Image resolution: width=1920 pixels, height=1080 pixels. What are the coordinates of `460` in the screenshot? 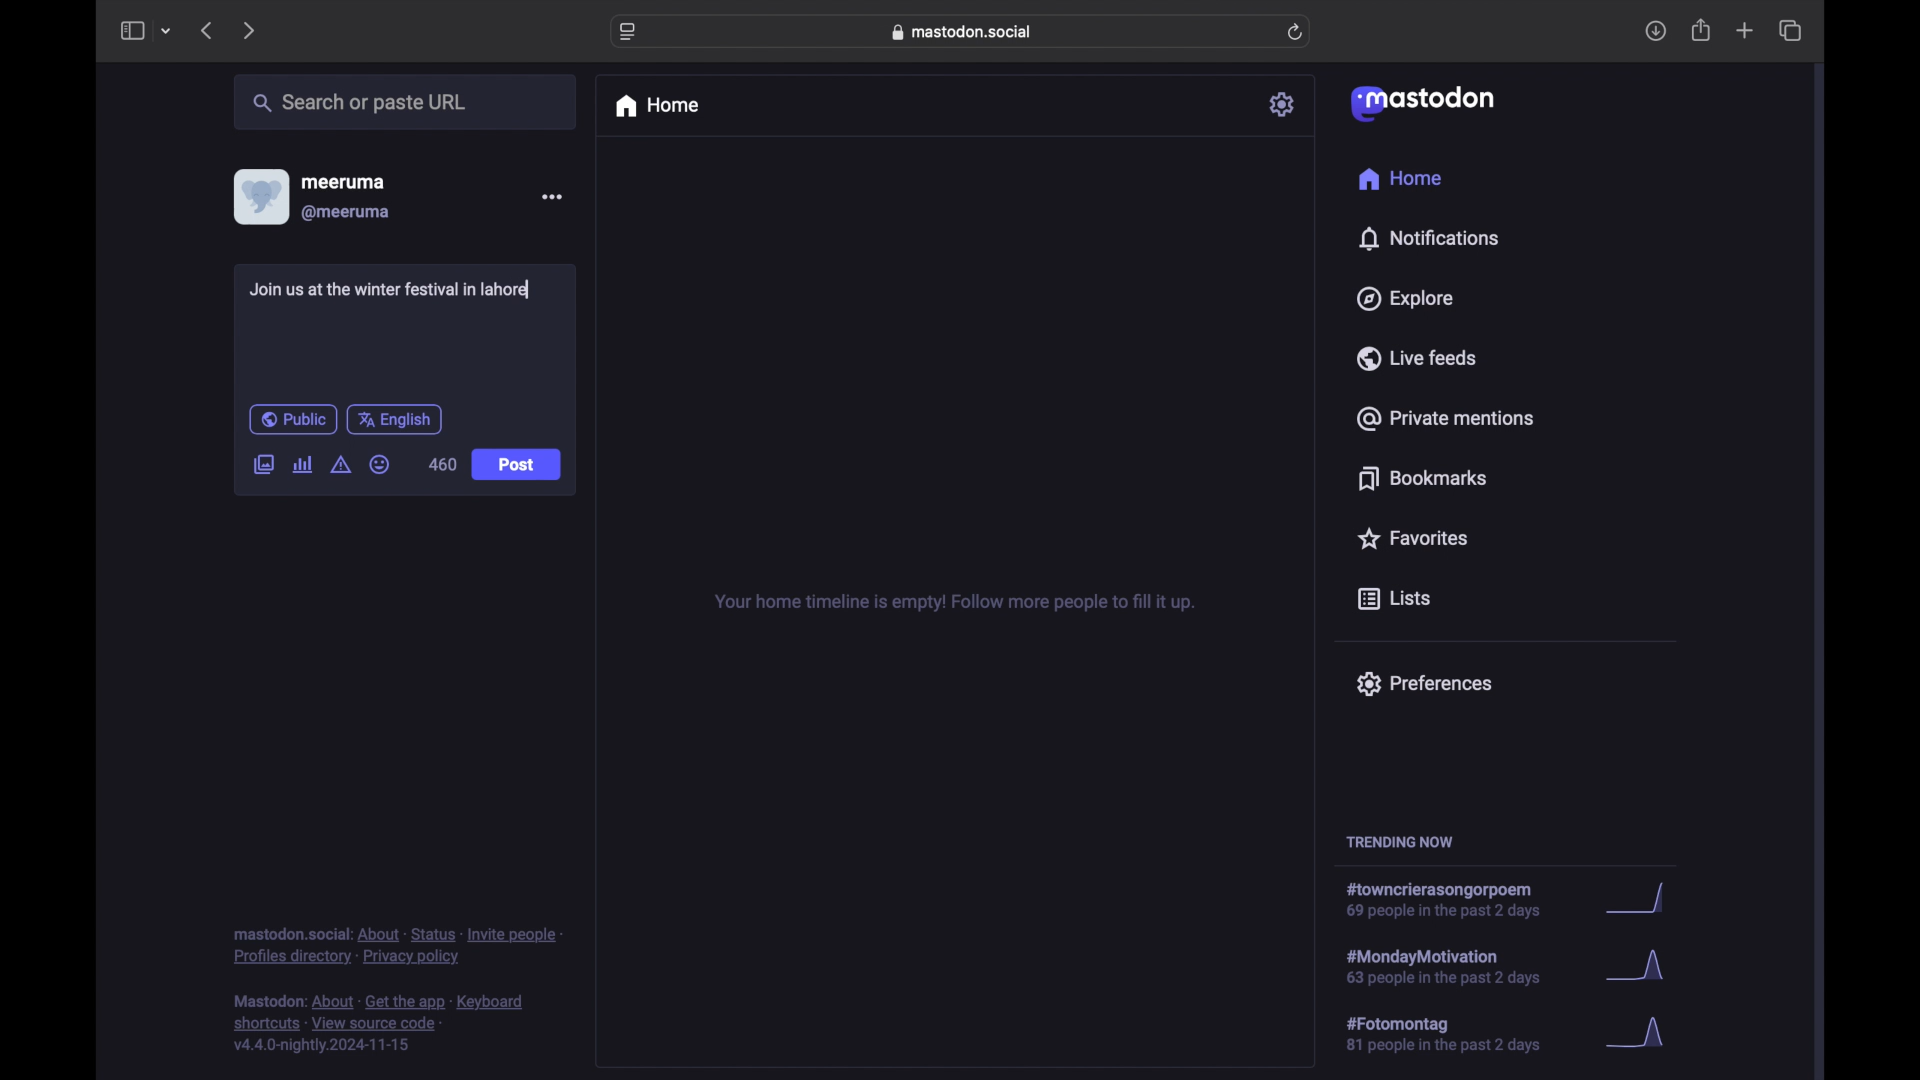 It's located at (442, 463).